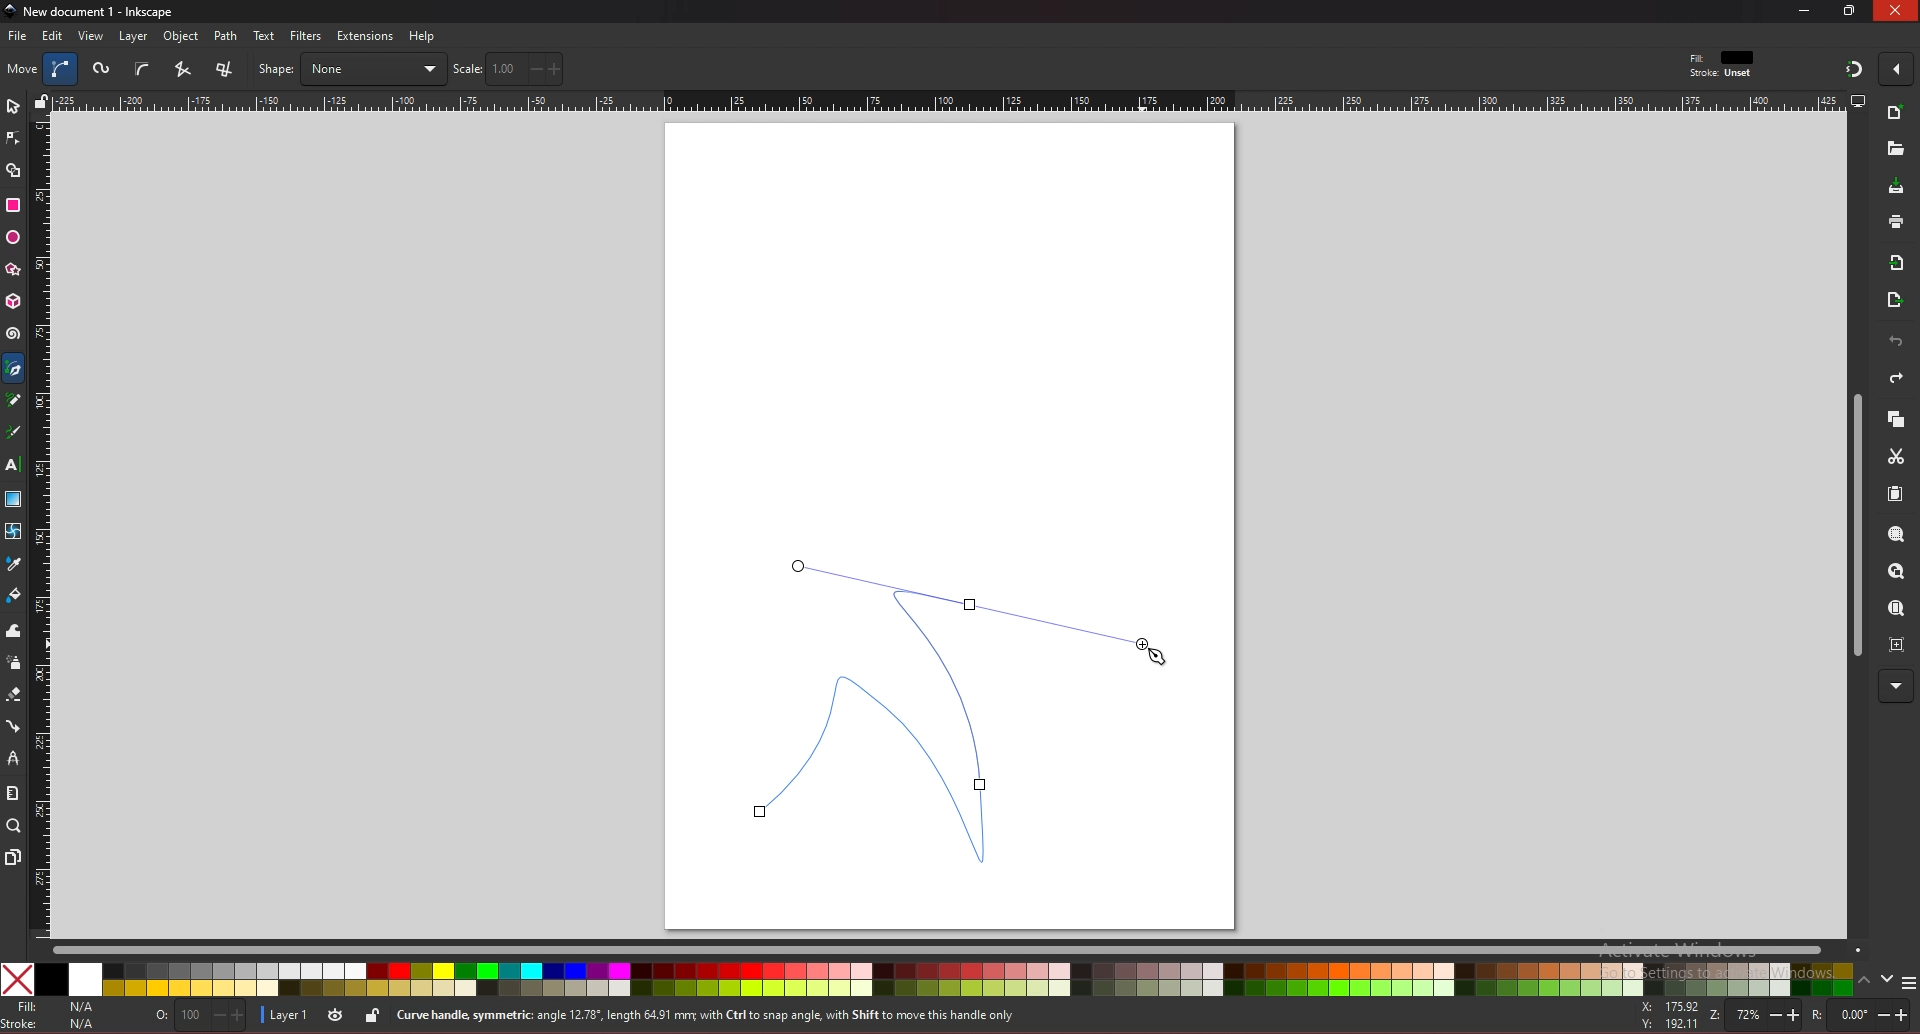 The image size is (1920, 1034). What do you see at coordinates (1888, 979) in the screenshot?
I see `down` at bounding box center [1888, 979].